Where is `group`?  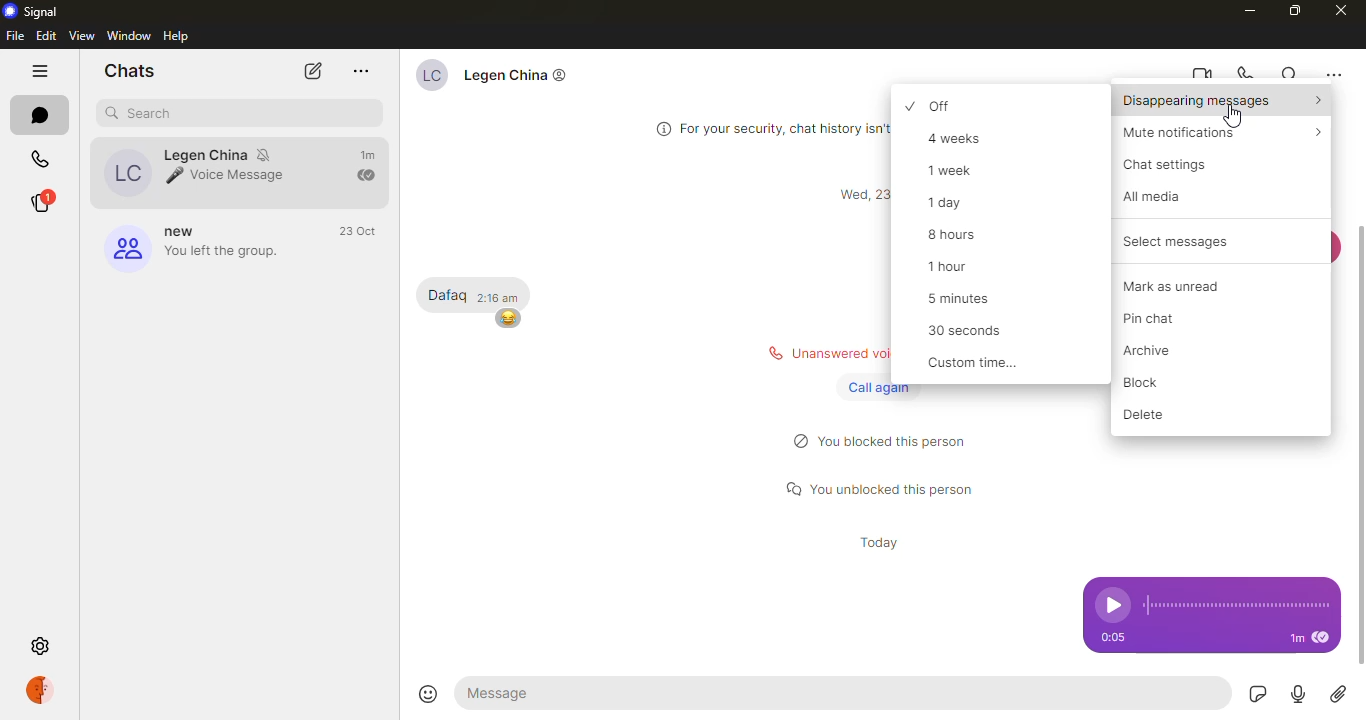 group is located at coordinates (197, 245).